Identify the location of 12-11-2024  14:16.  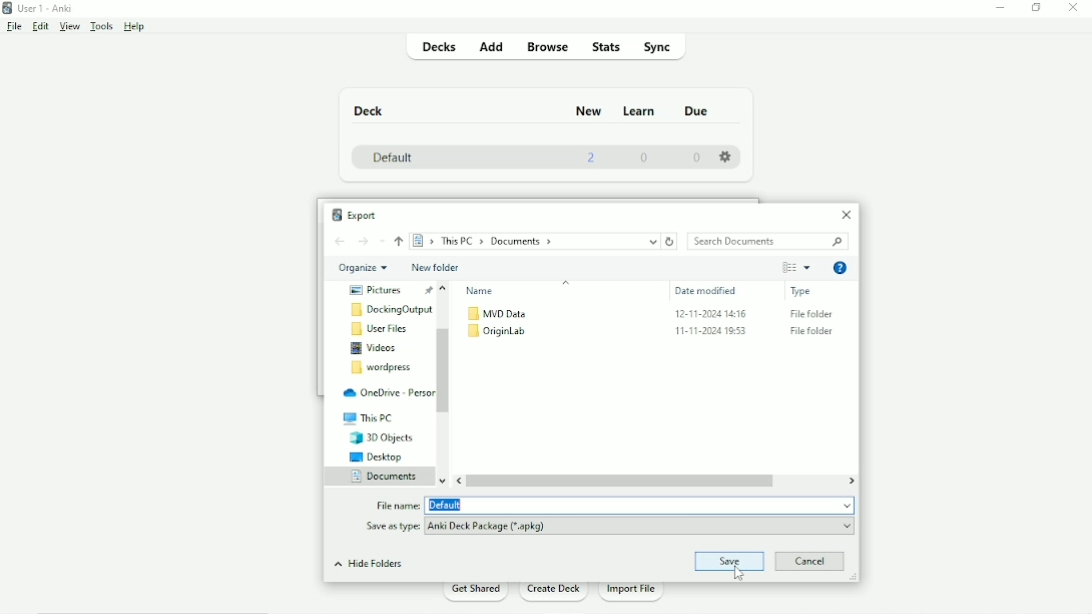
(712, 314).